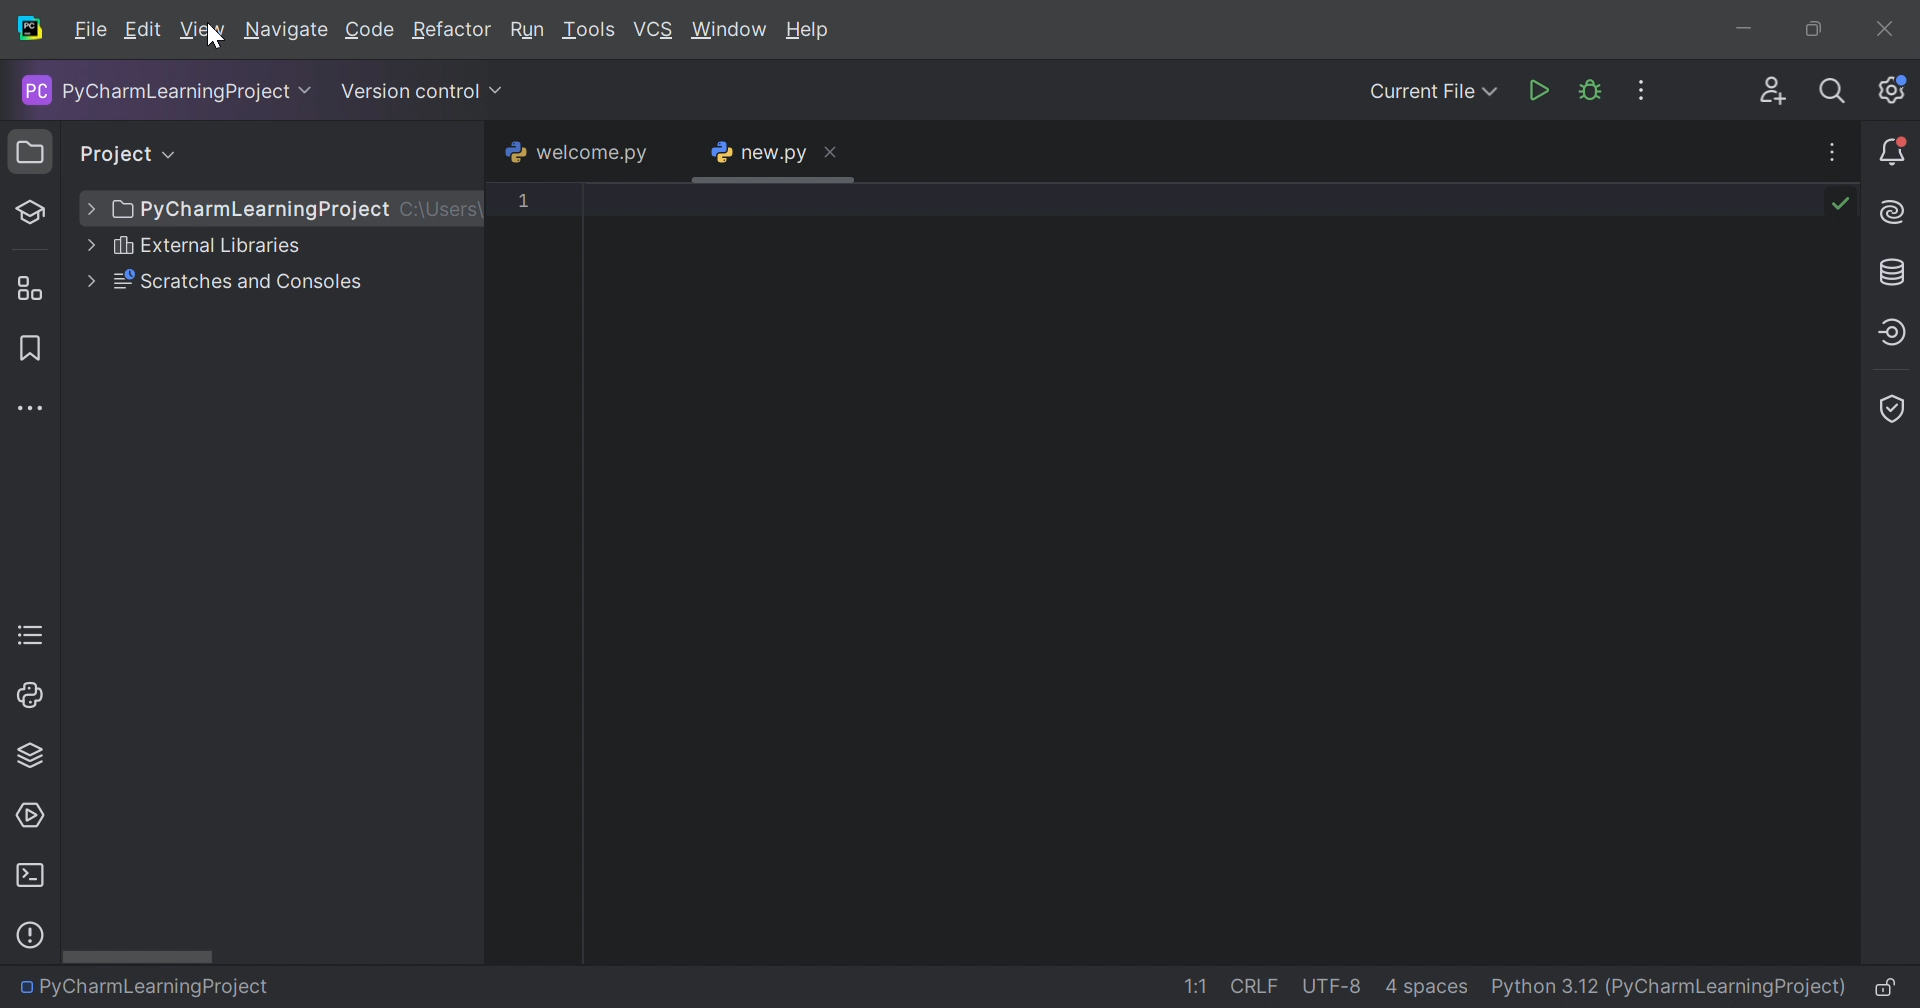 The height and width of the screenshot is (1008, 1920). I want to click on Coverage, so click(1896, 412).